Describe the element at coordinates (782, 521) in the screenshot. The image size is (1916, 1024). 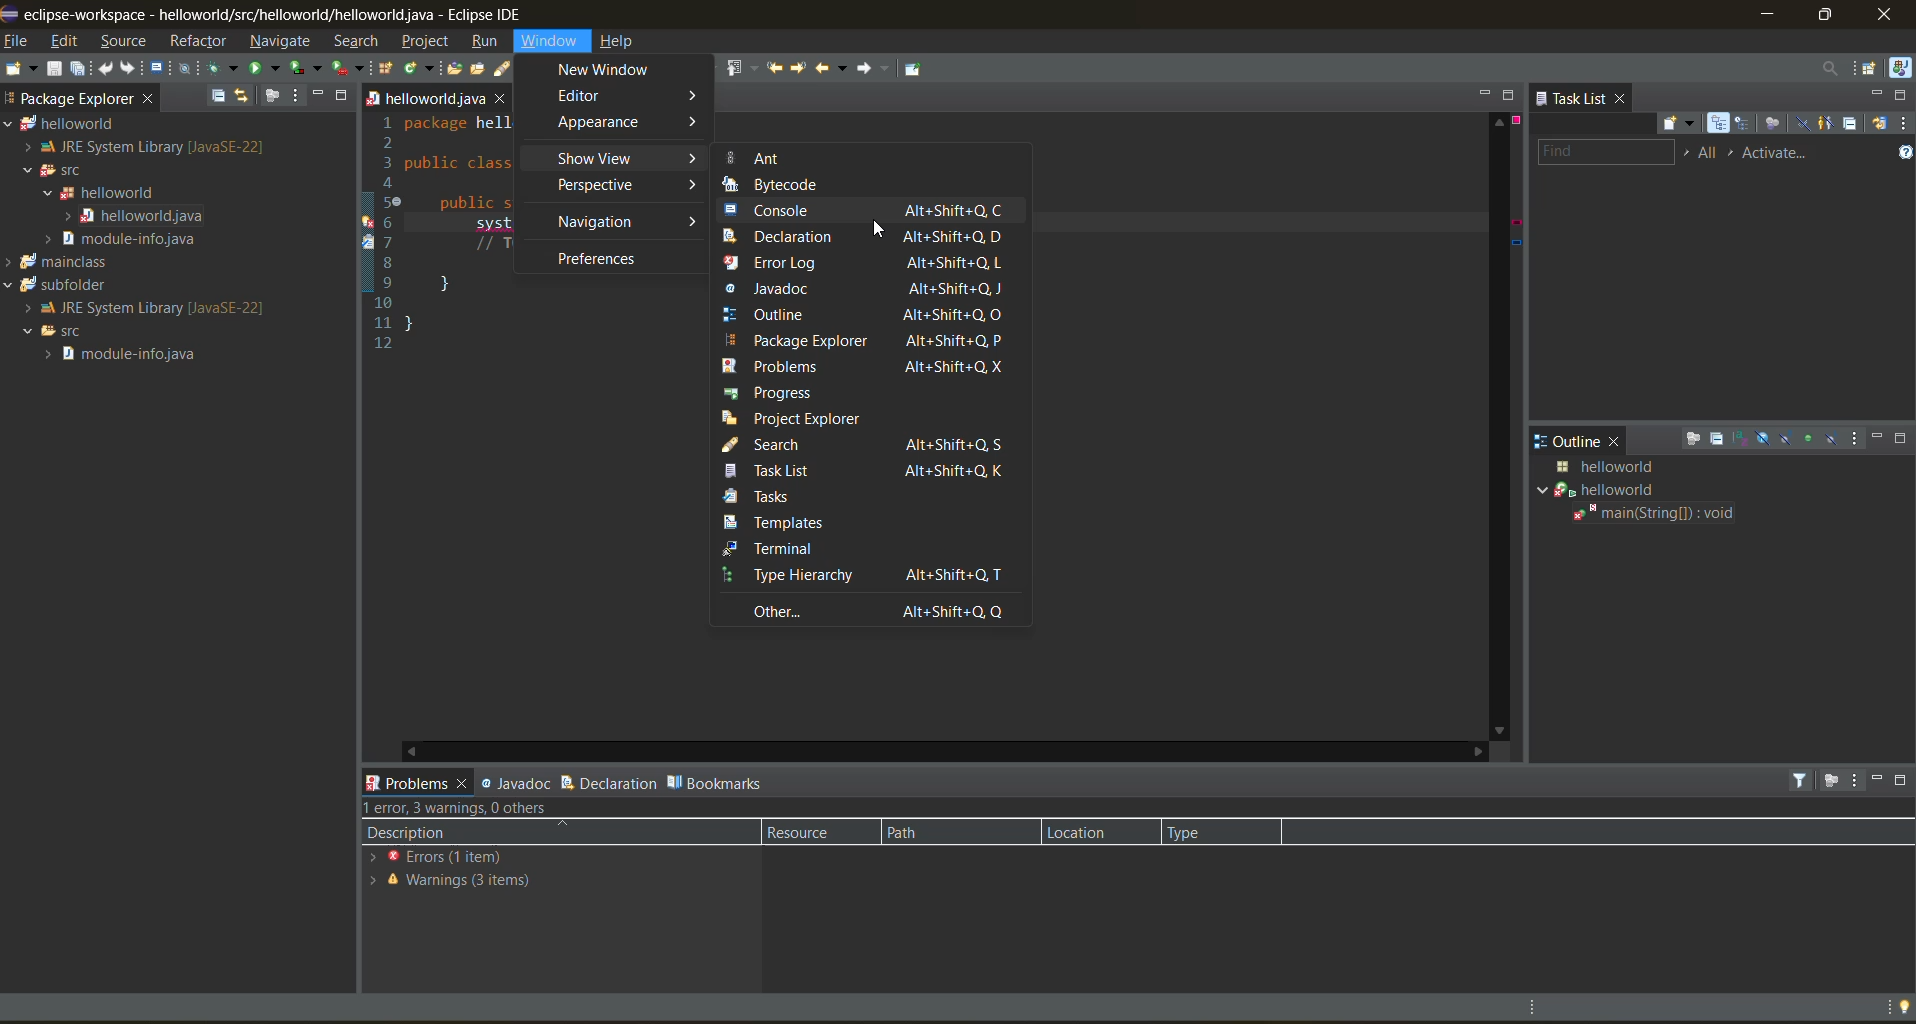
I see `templates` at that location.